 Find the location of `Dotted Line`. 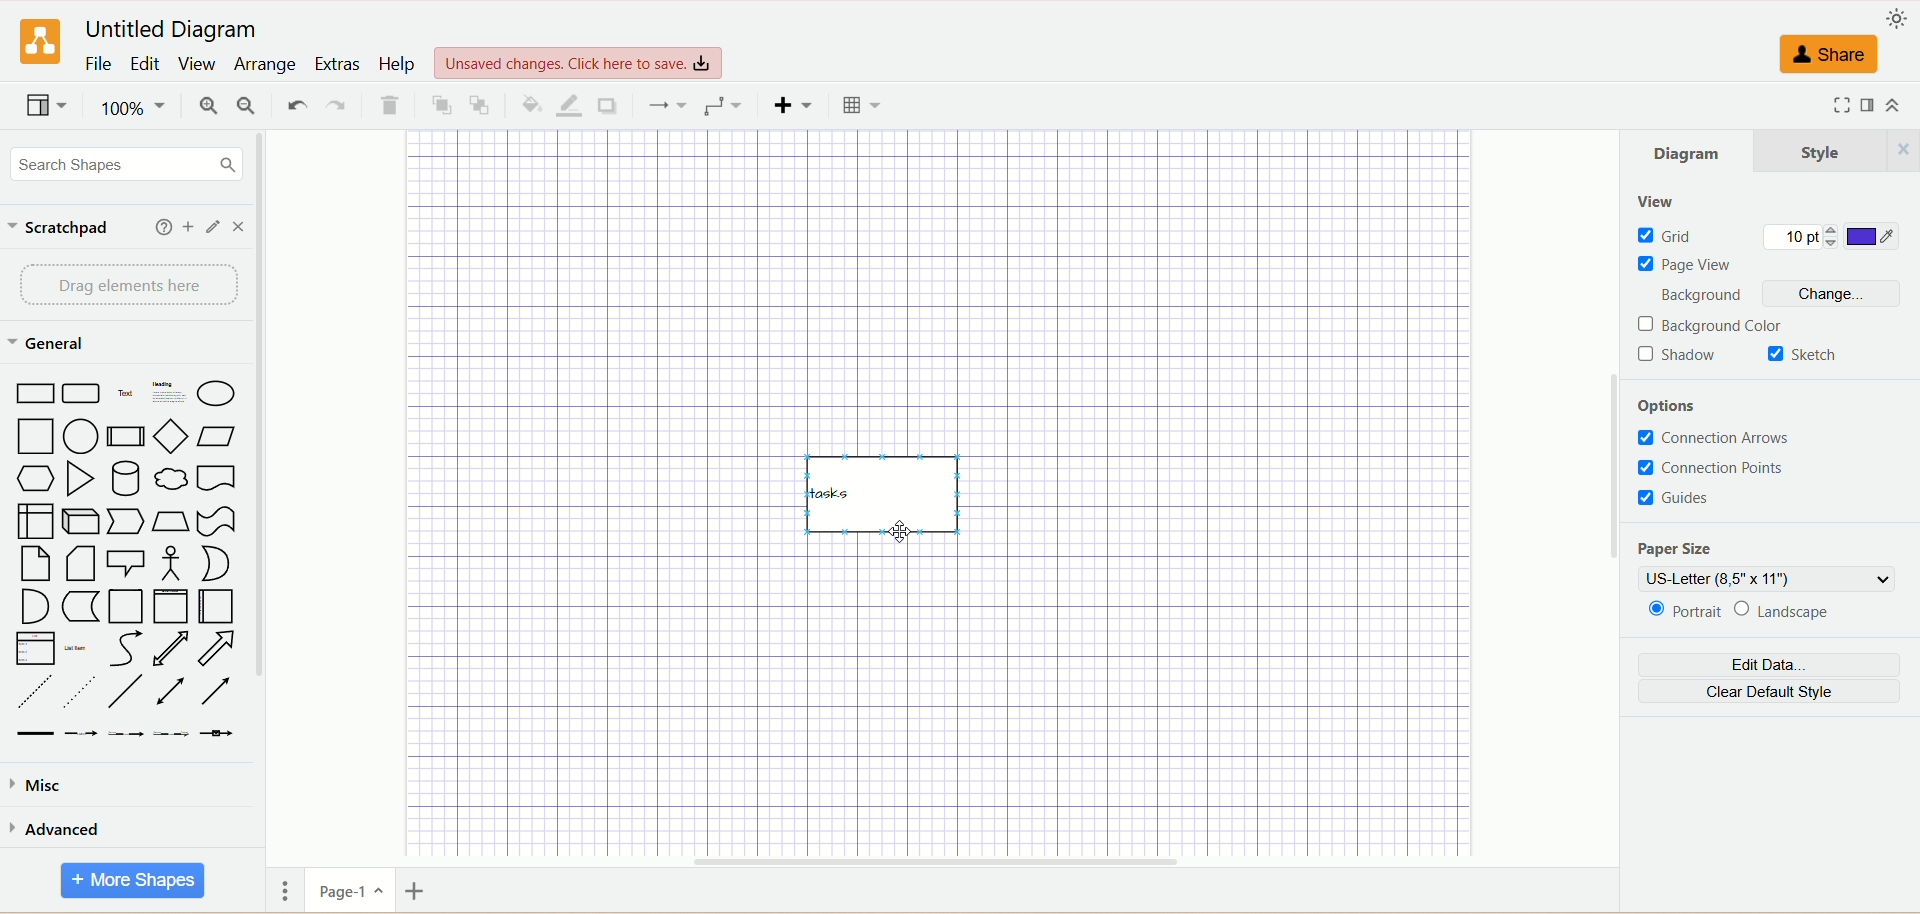

Dotted Line is located at coordinates (36, 693).